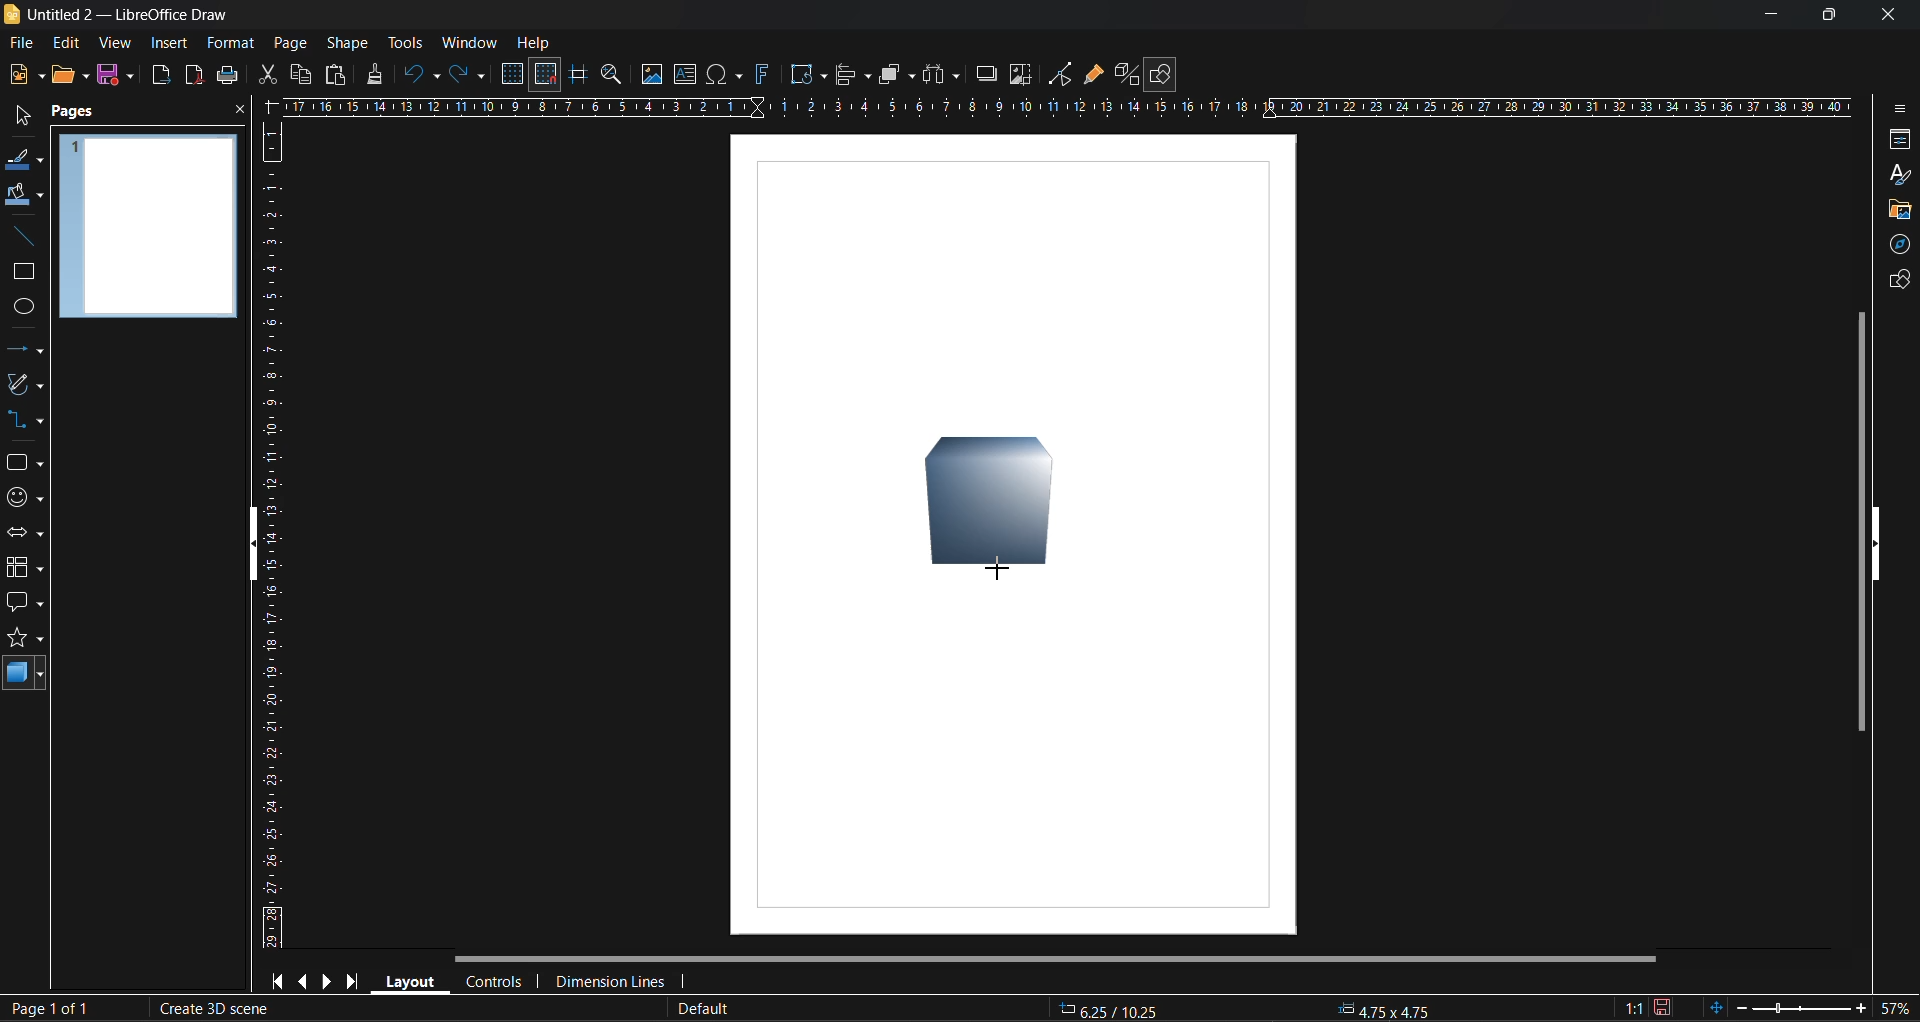  Describe the element at coordinates (49, 1010) in the screenshot. I see `page number` at that location.